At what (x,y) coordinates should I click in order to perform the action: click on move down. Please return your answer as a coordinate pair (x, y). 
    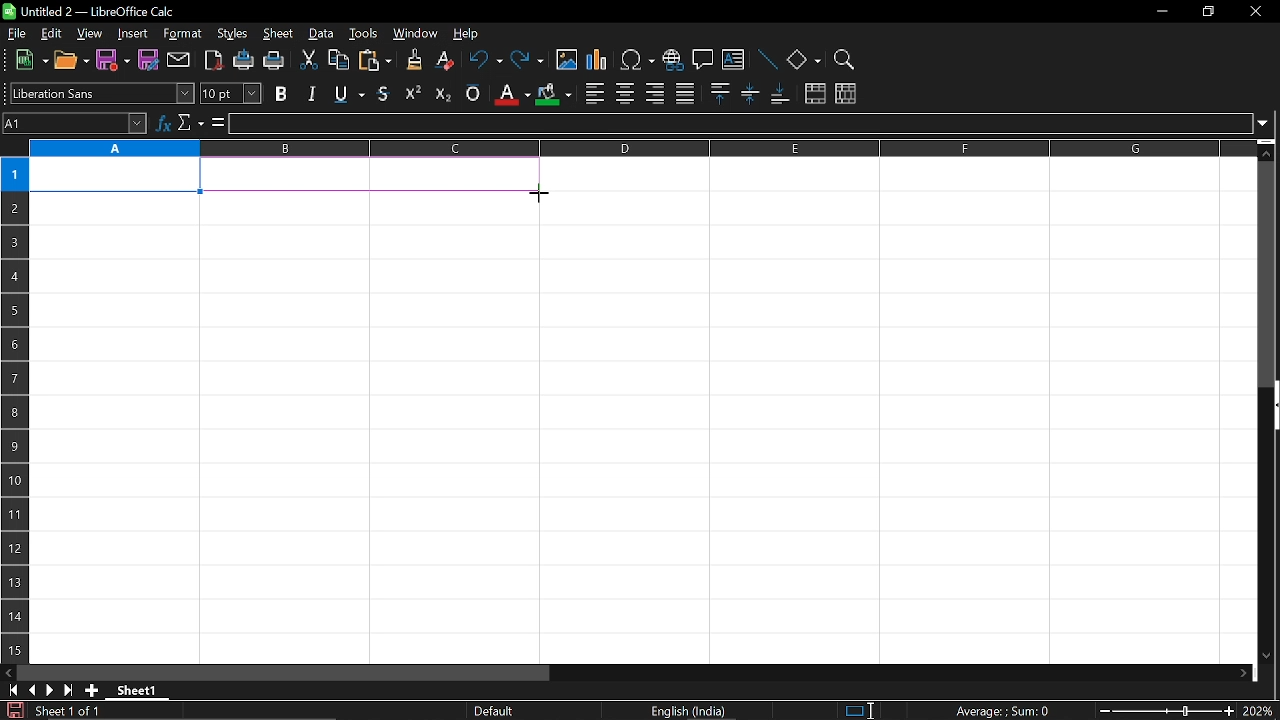
    Looking at the image, I should click on (1270, 657).